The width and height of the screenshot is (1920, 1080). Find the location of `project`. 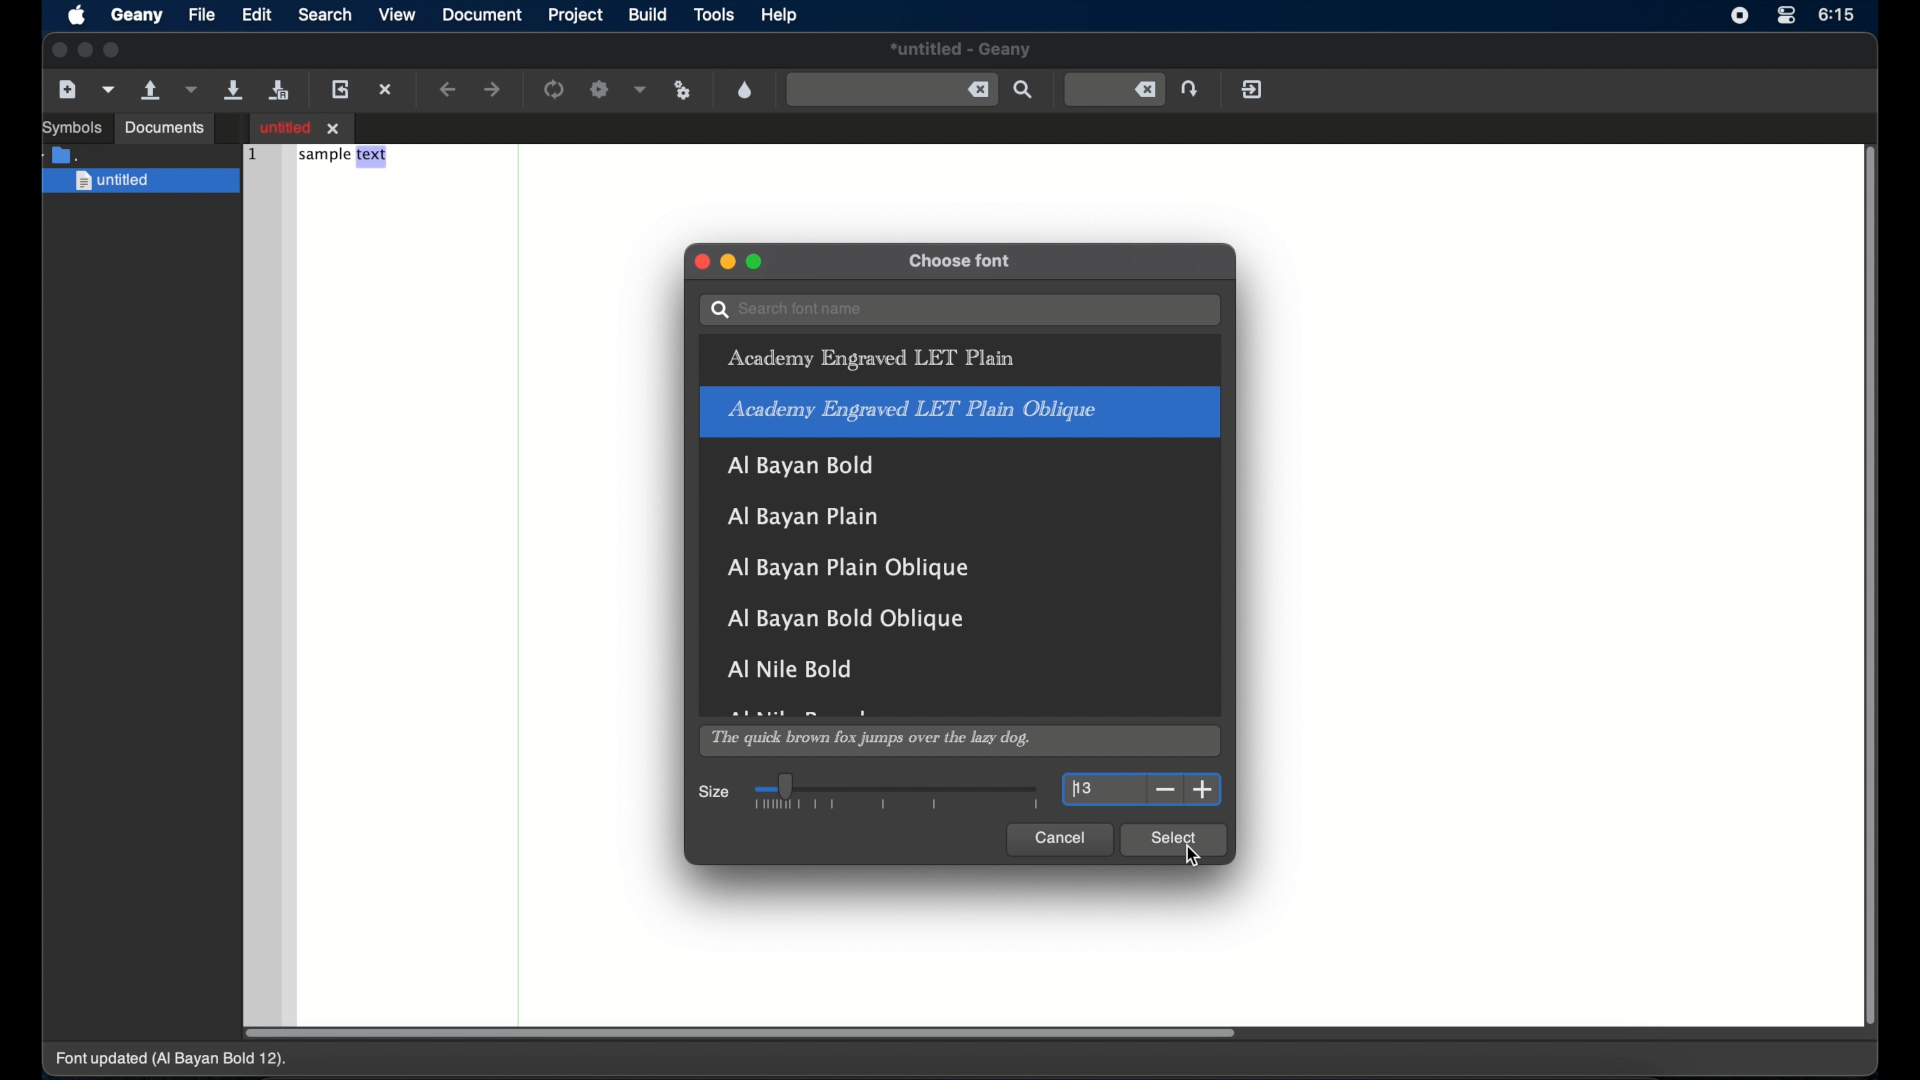

project is located at coordinates (574, 15).